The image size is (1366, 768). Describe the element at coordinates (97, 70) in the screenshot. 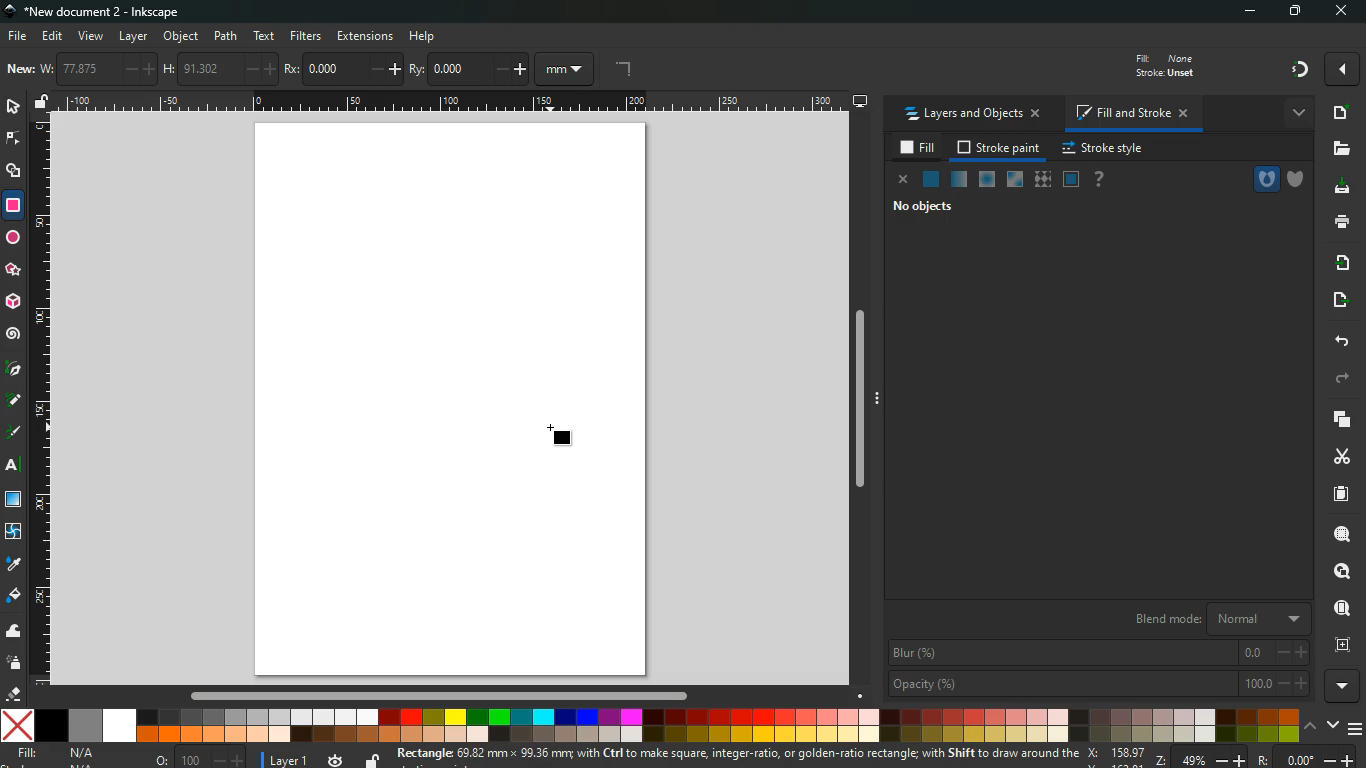

I see `w` at that location.